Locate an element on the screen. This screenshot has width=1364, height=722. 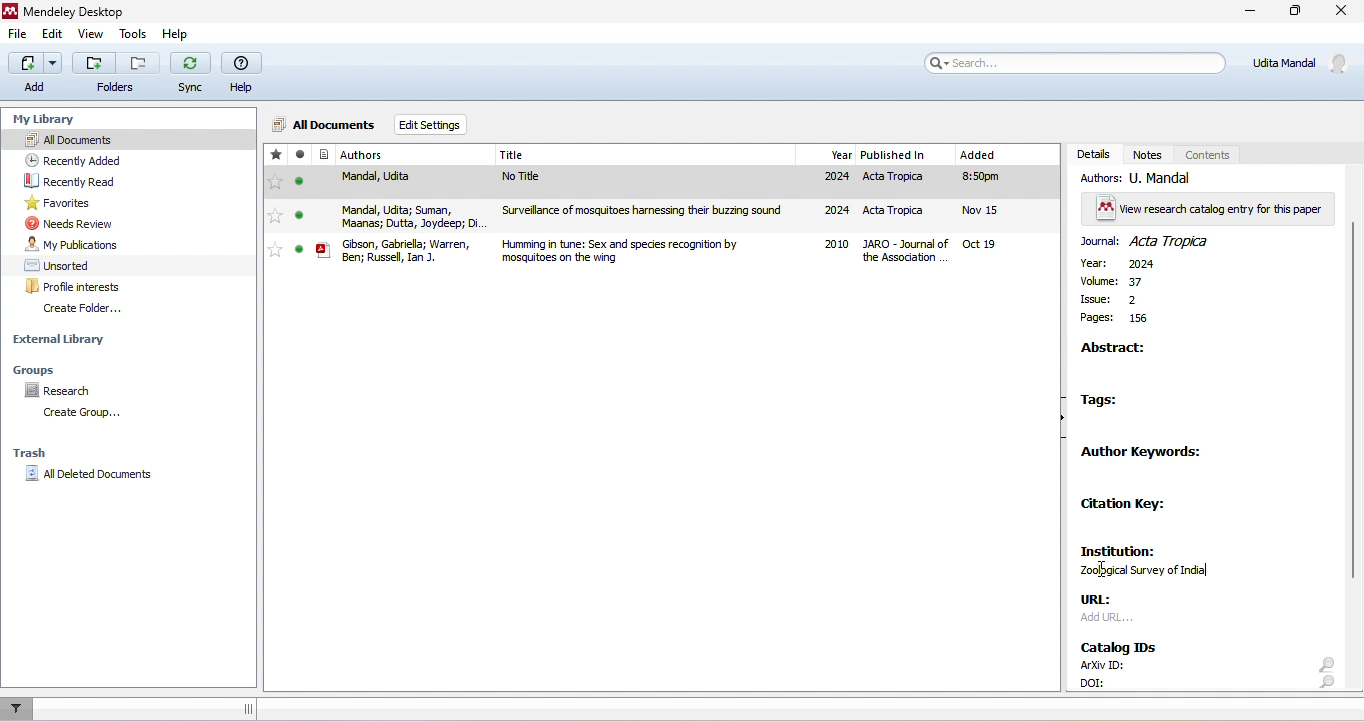
2010 is located at coordinates (836, 246).